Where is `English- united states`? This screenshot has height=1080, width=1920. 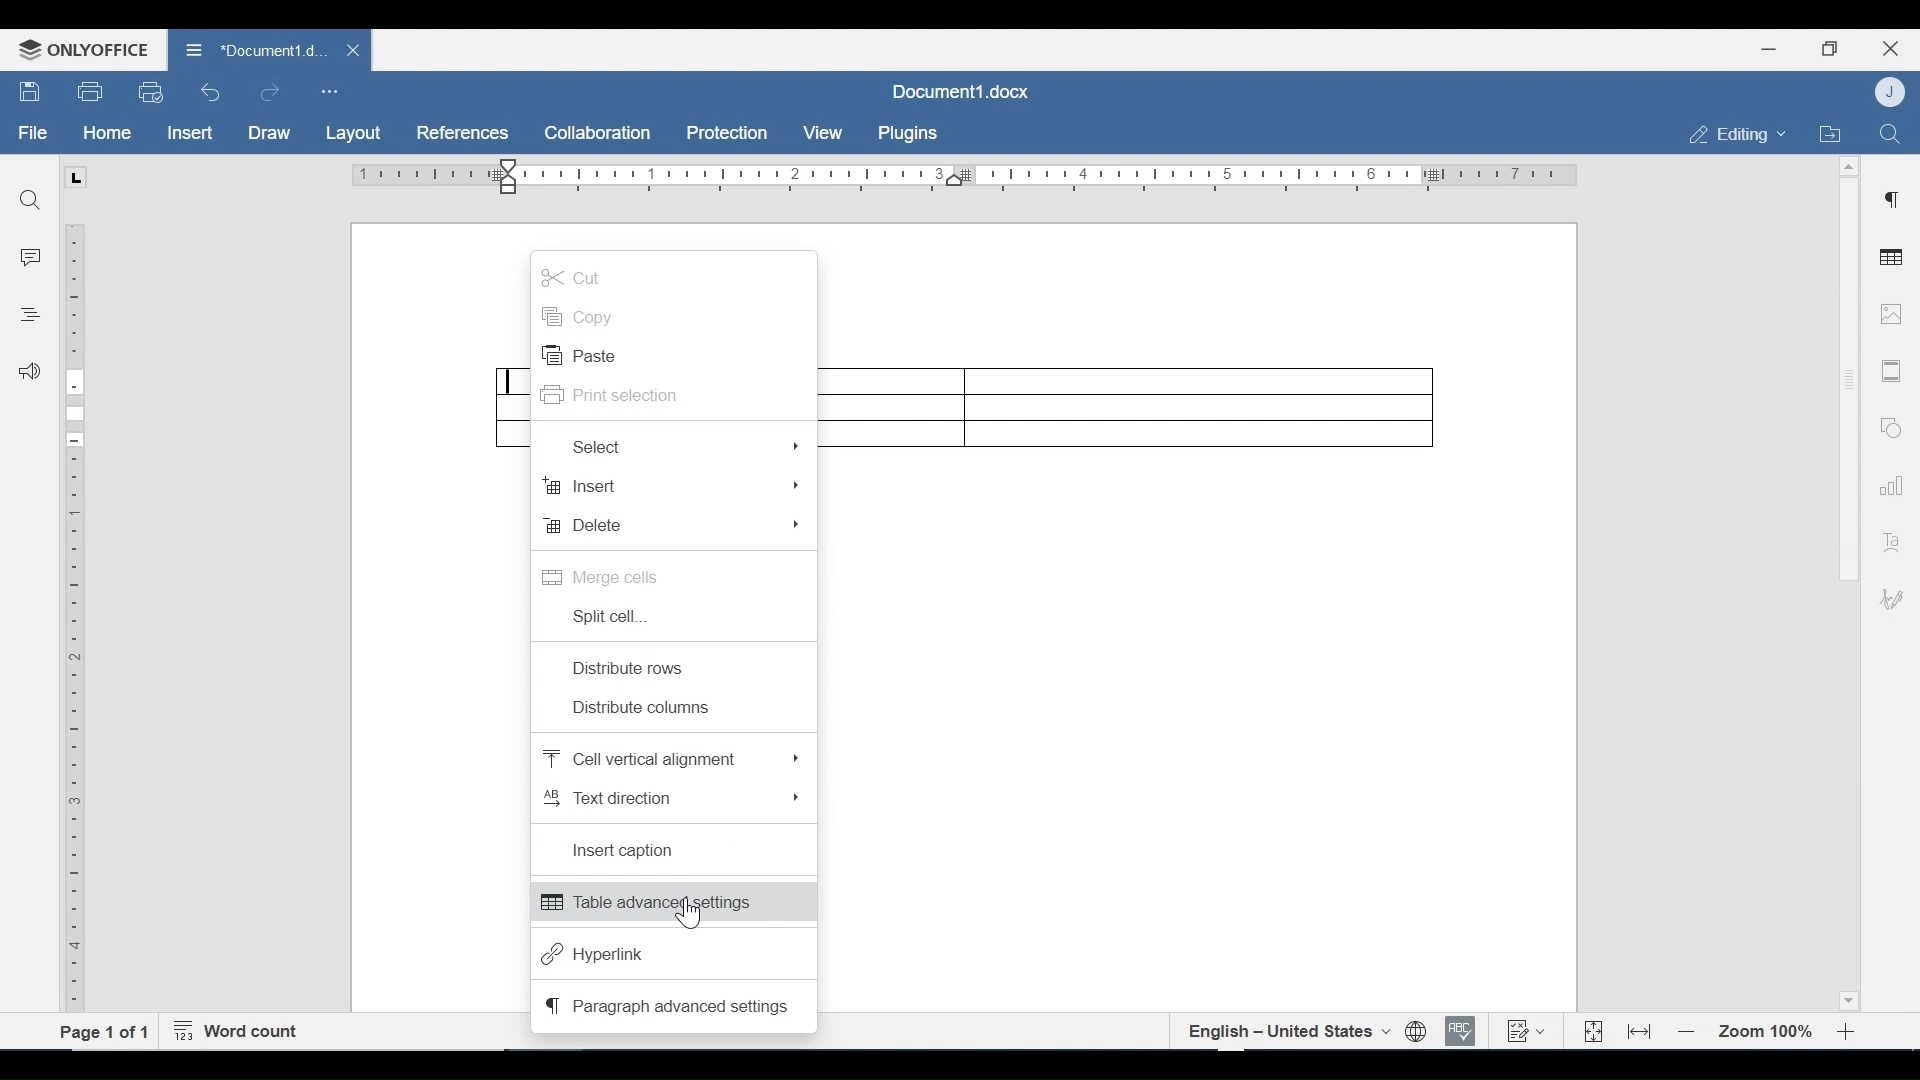
English- united states is located at coordinates (1287, 1031).